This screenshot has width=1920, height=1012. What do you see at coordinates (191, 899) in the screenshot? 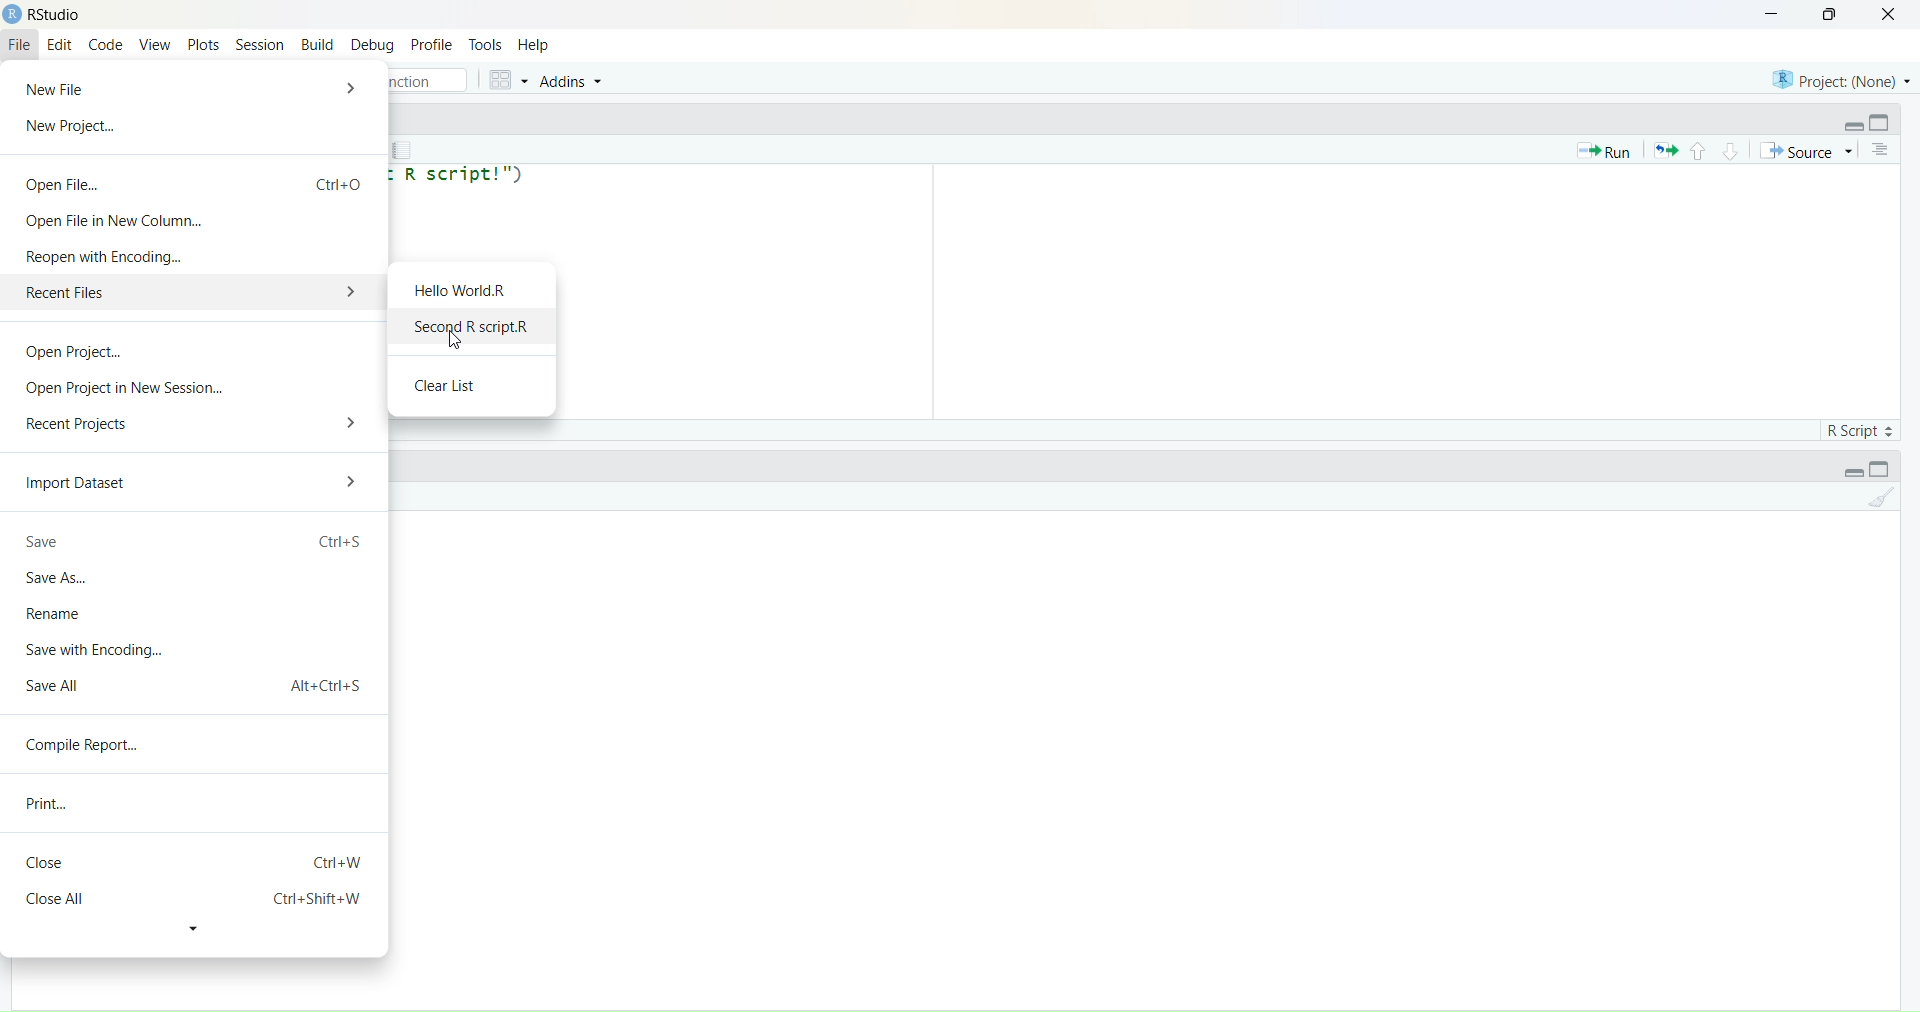
I see `Close All Ctrl+Shift+W` at bounding box center [191, 899].